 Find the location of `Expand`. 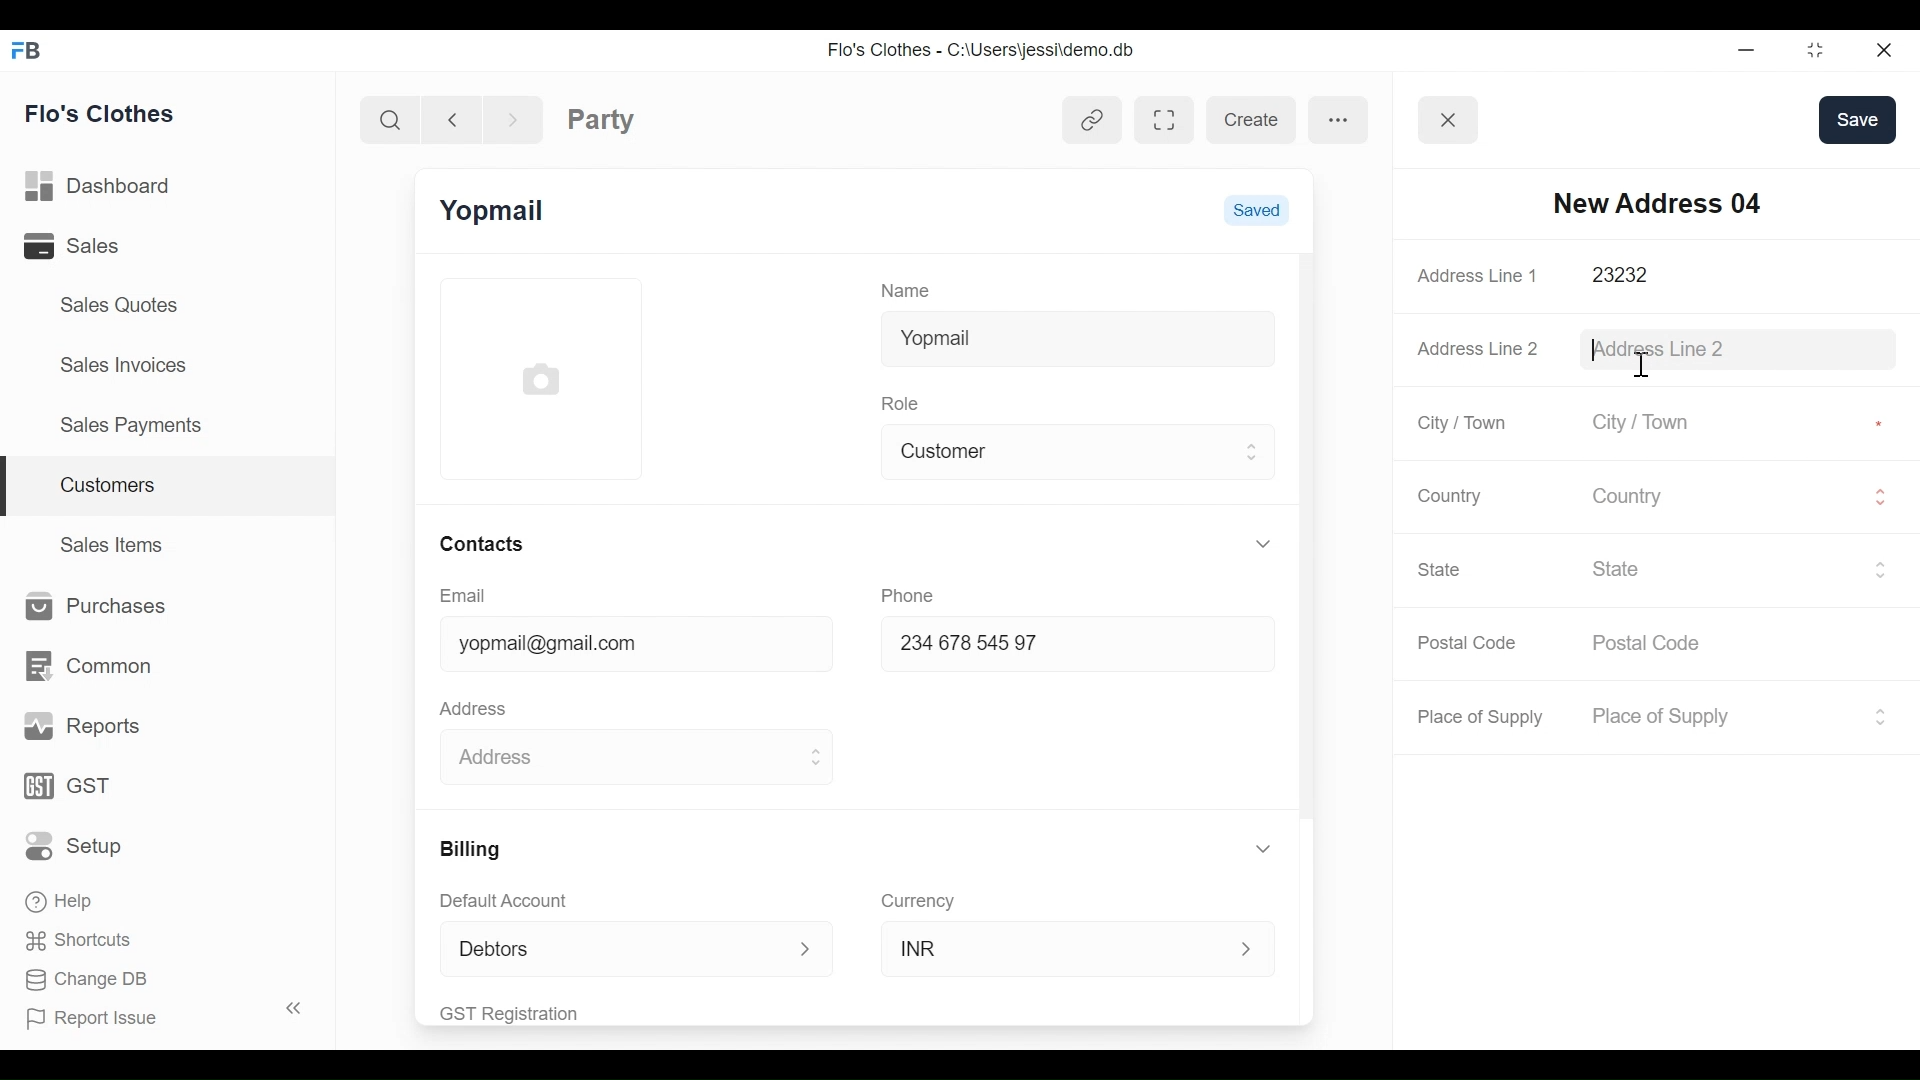

Expand is located at coordinates (1254, 451).